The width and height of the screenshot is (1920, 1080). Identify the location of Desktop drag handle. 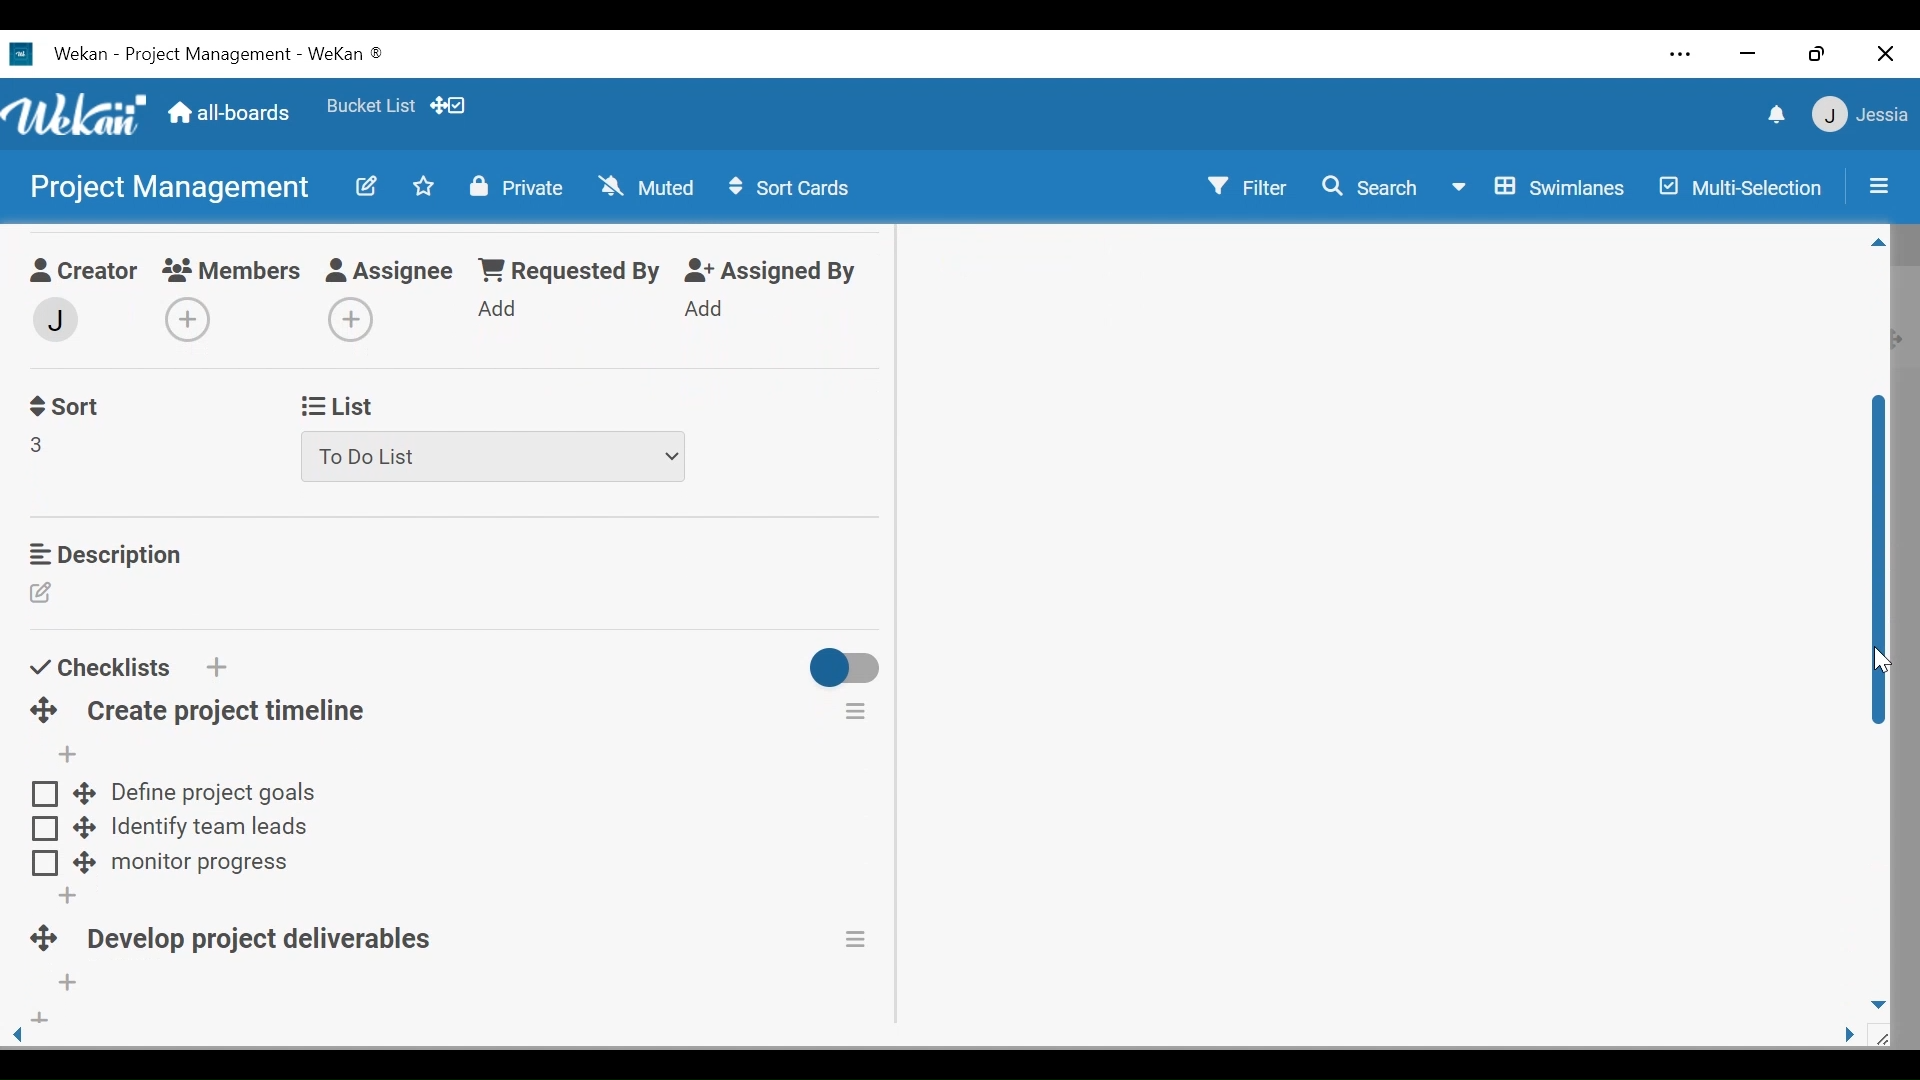
(83, 792).